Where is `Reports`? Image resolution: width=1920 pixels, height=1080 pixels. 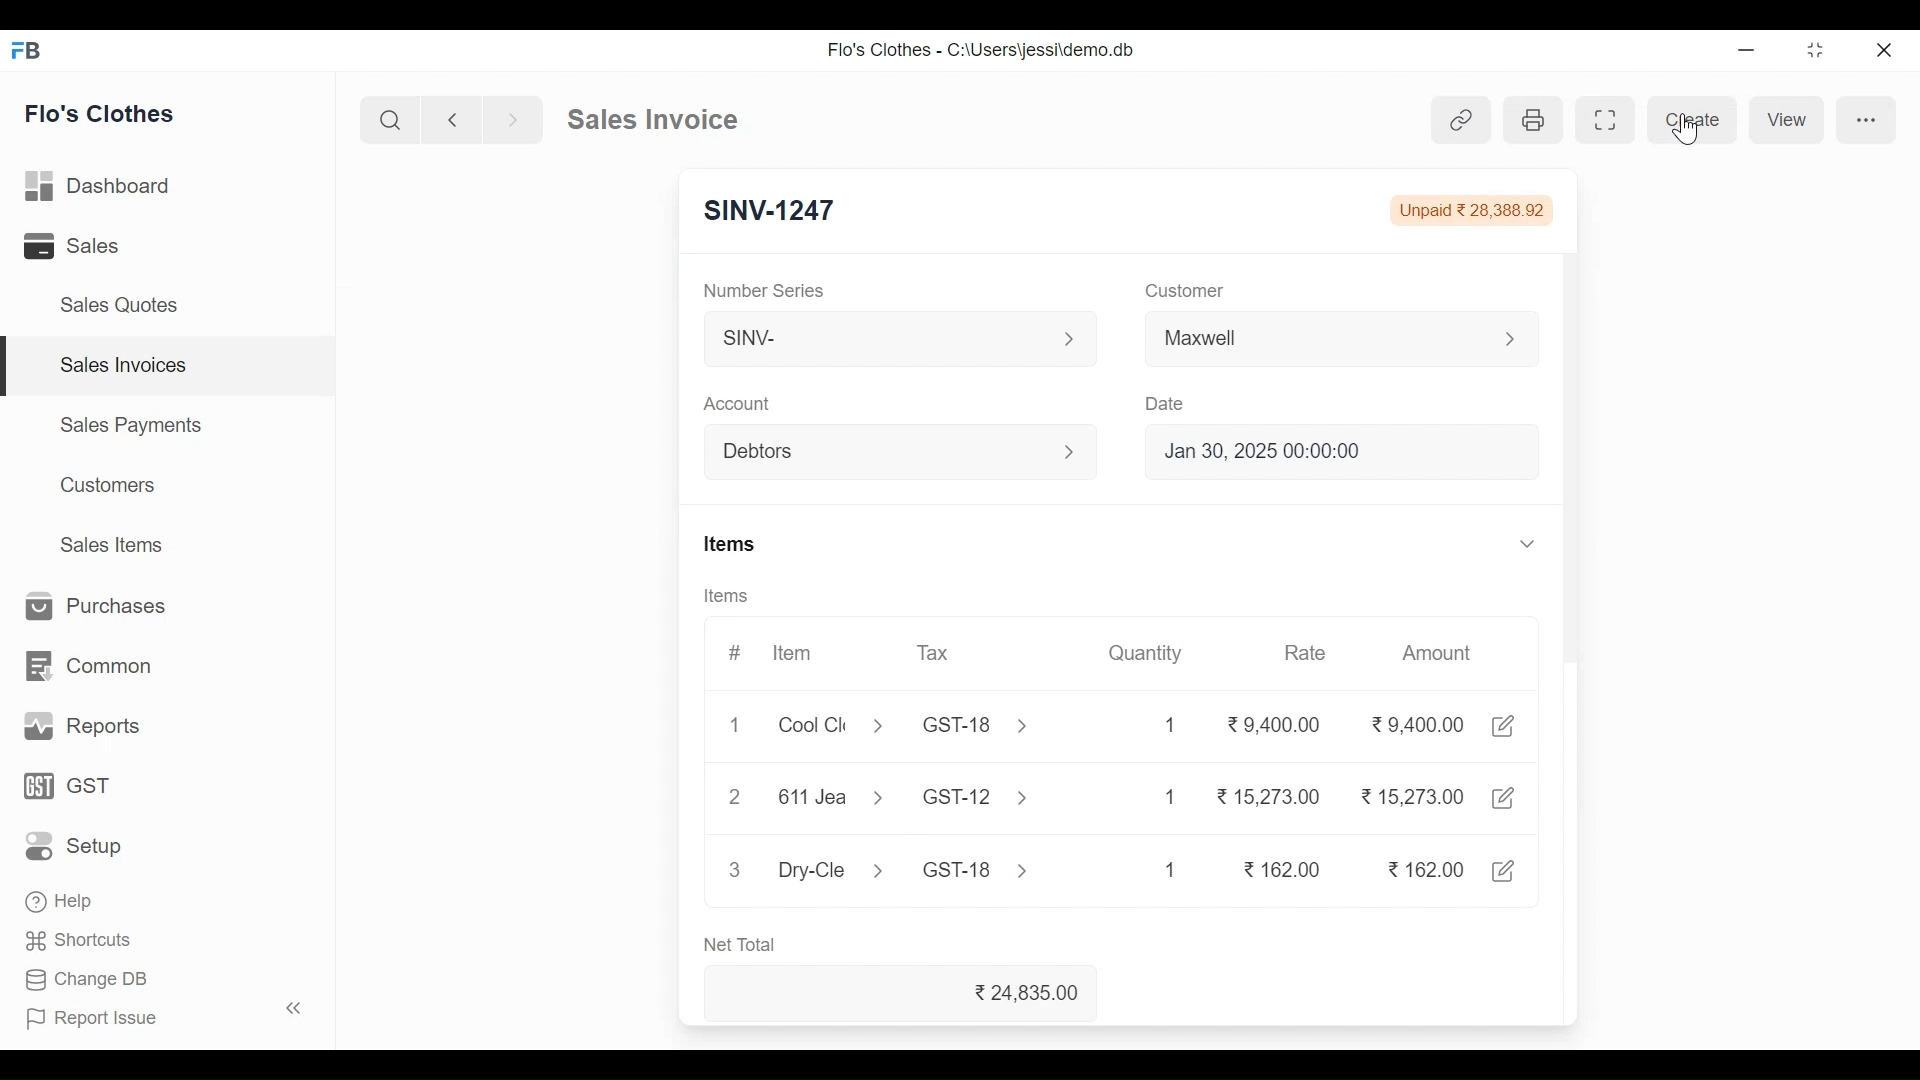 Reports is located at coordinates (78, 727).